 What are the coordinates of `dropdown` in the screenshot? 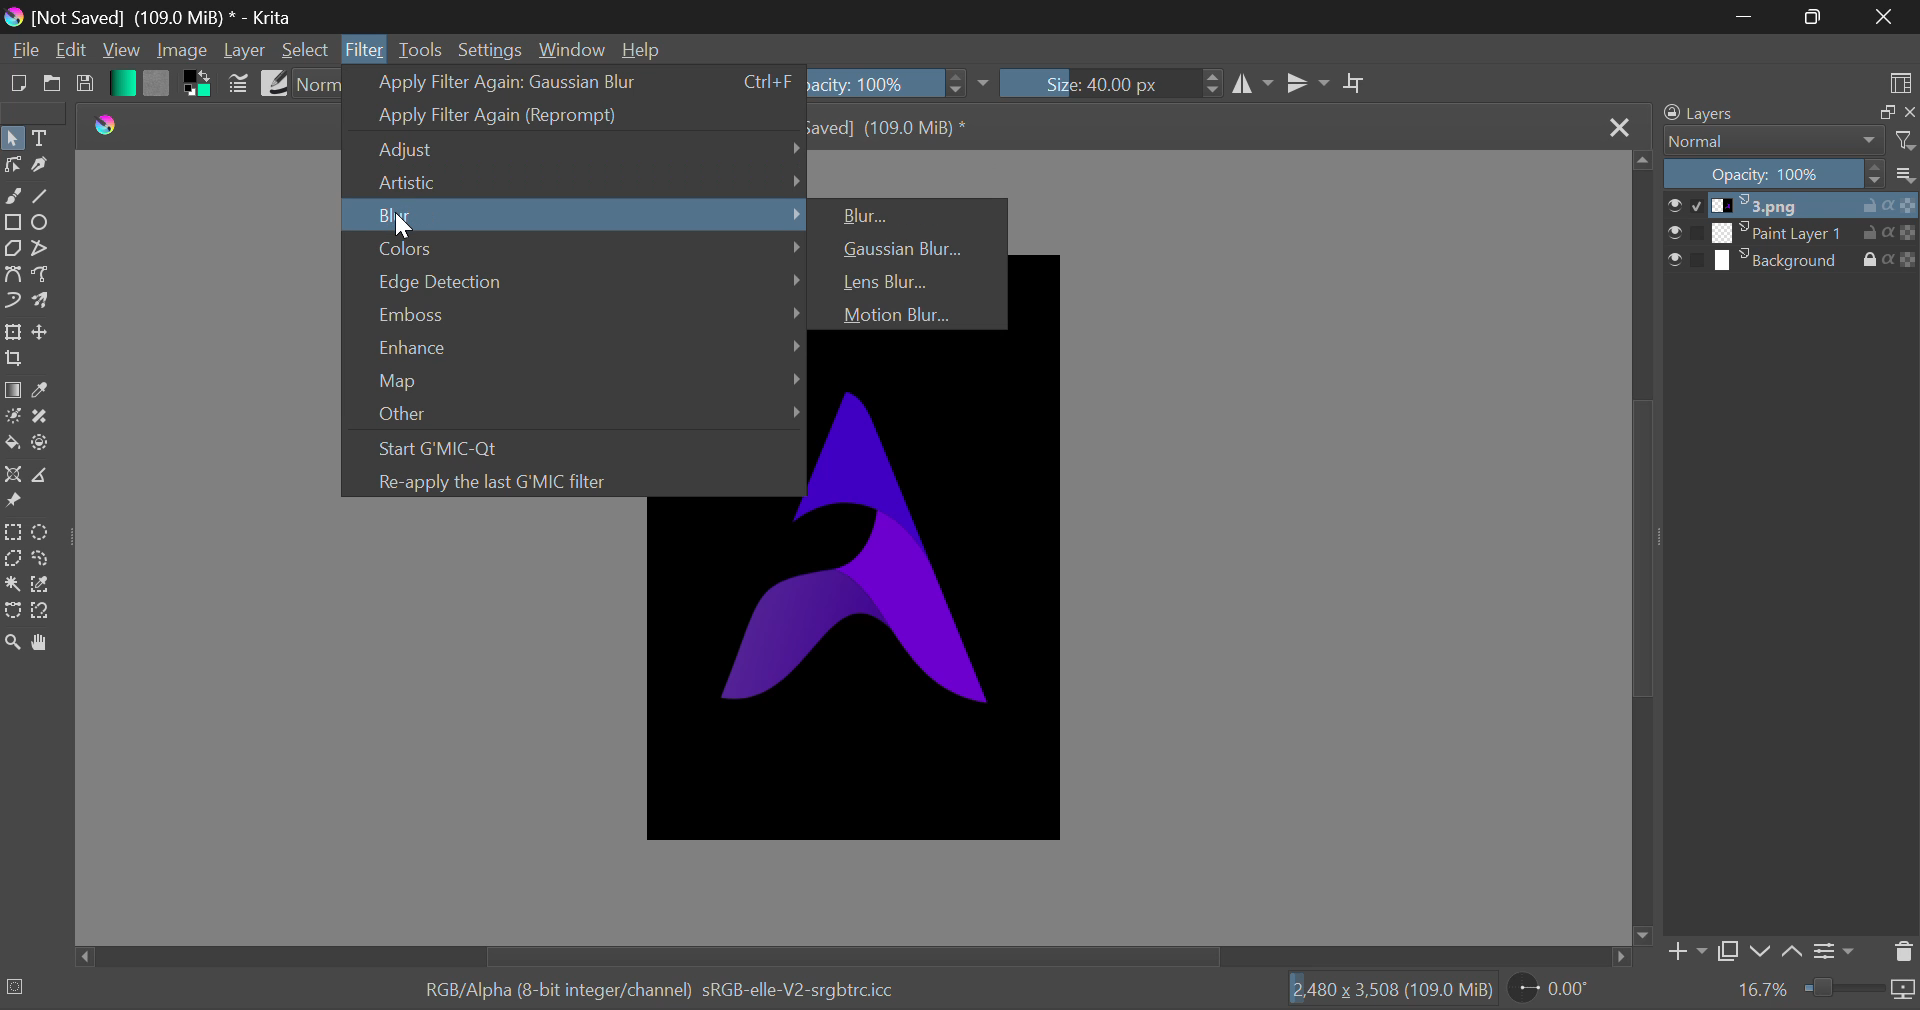 It's located at (988, 84).